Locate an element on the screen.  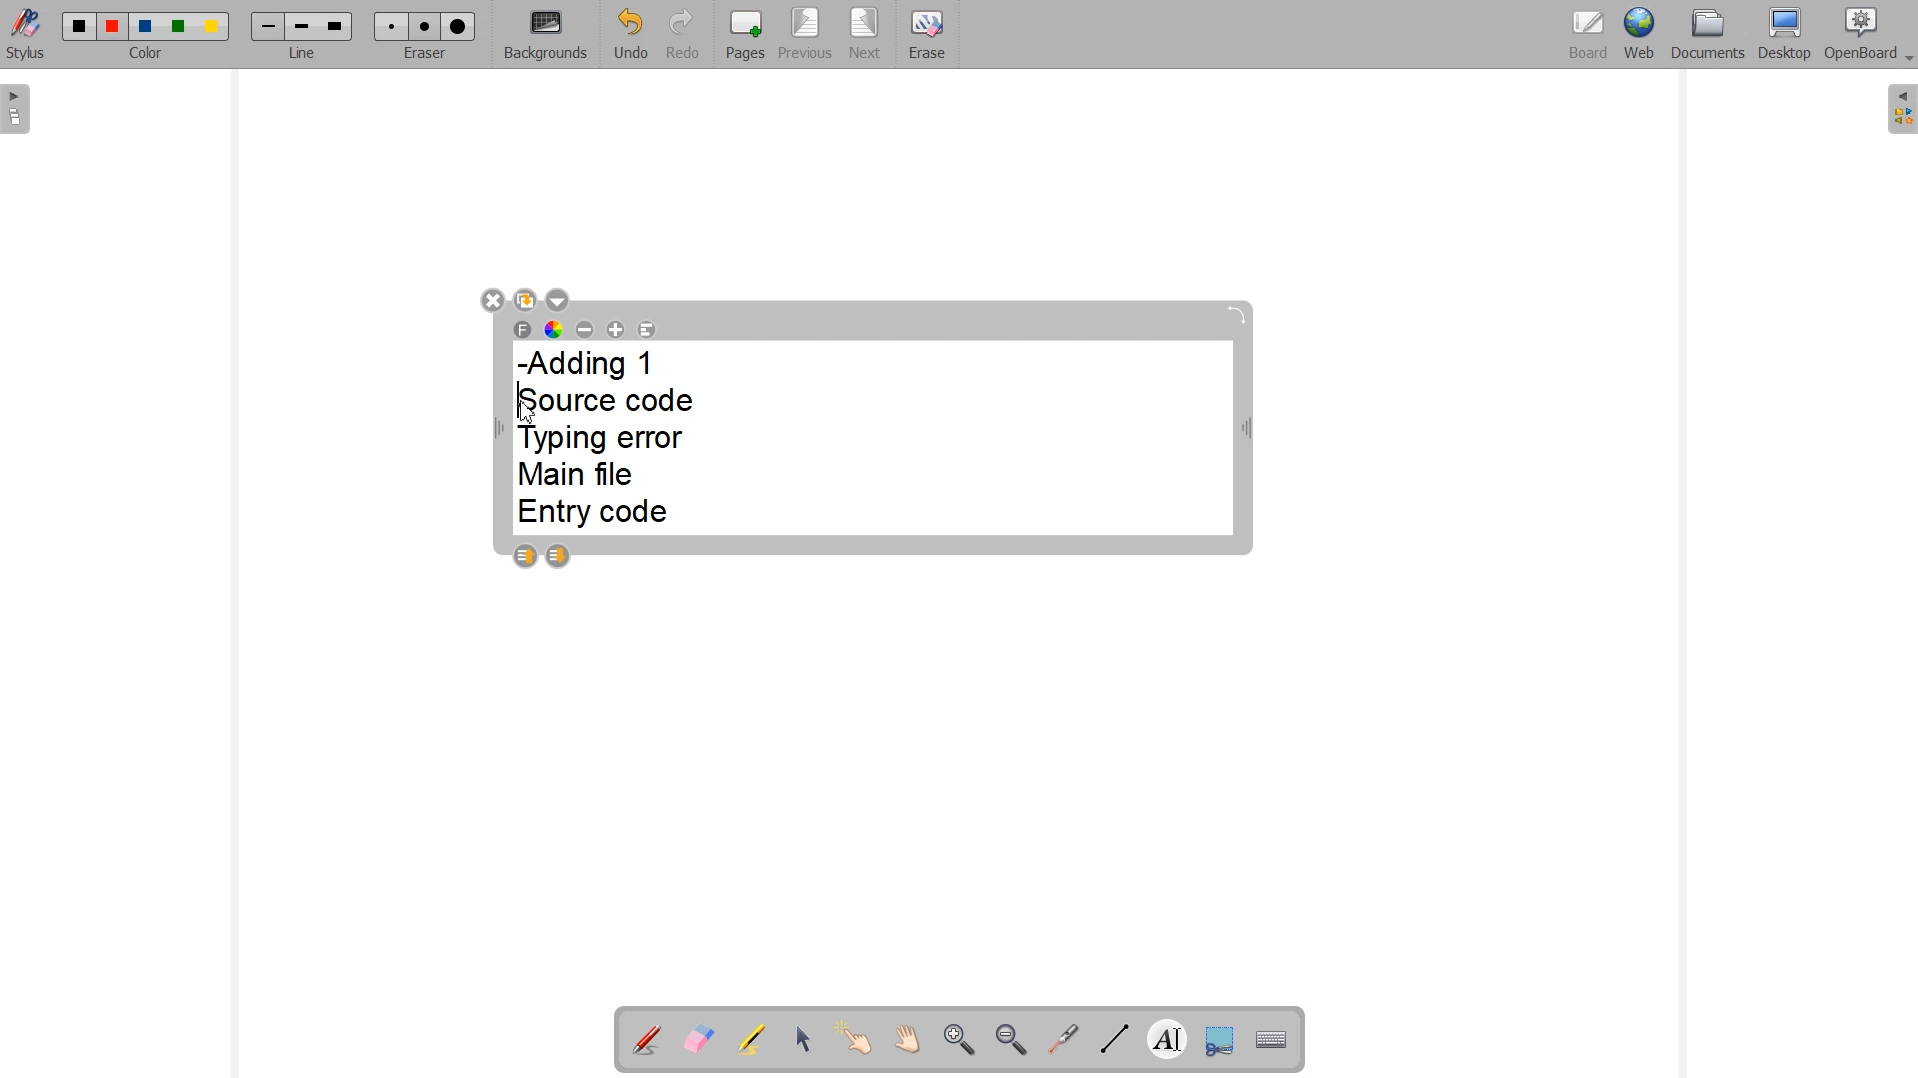
Desktop is located at coordinates (1785, 36).